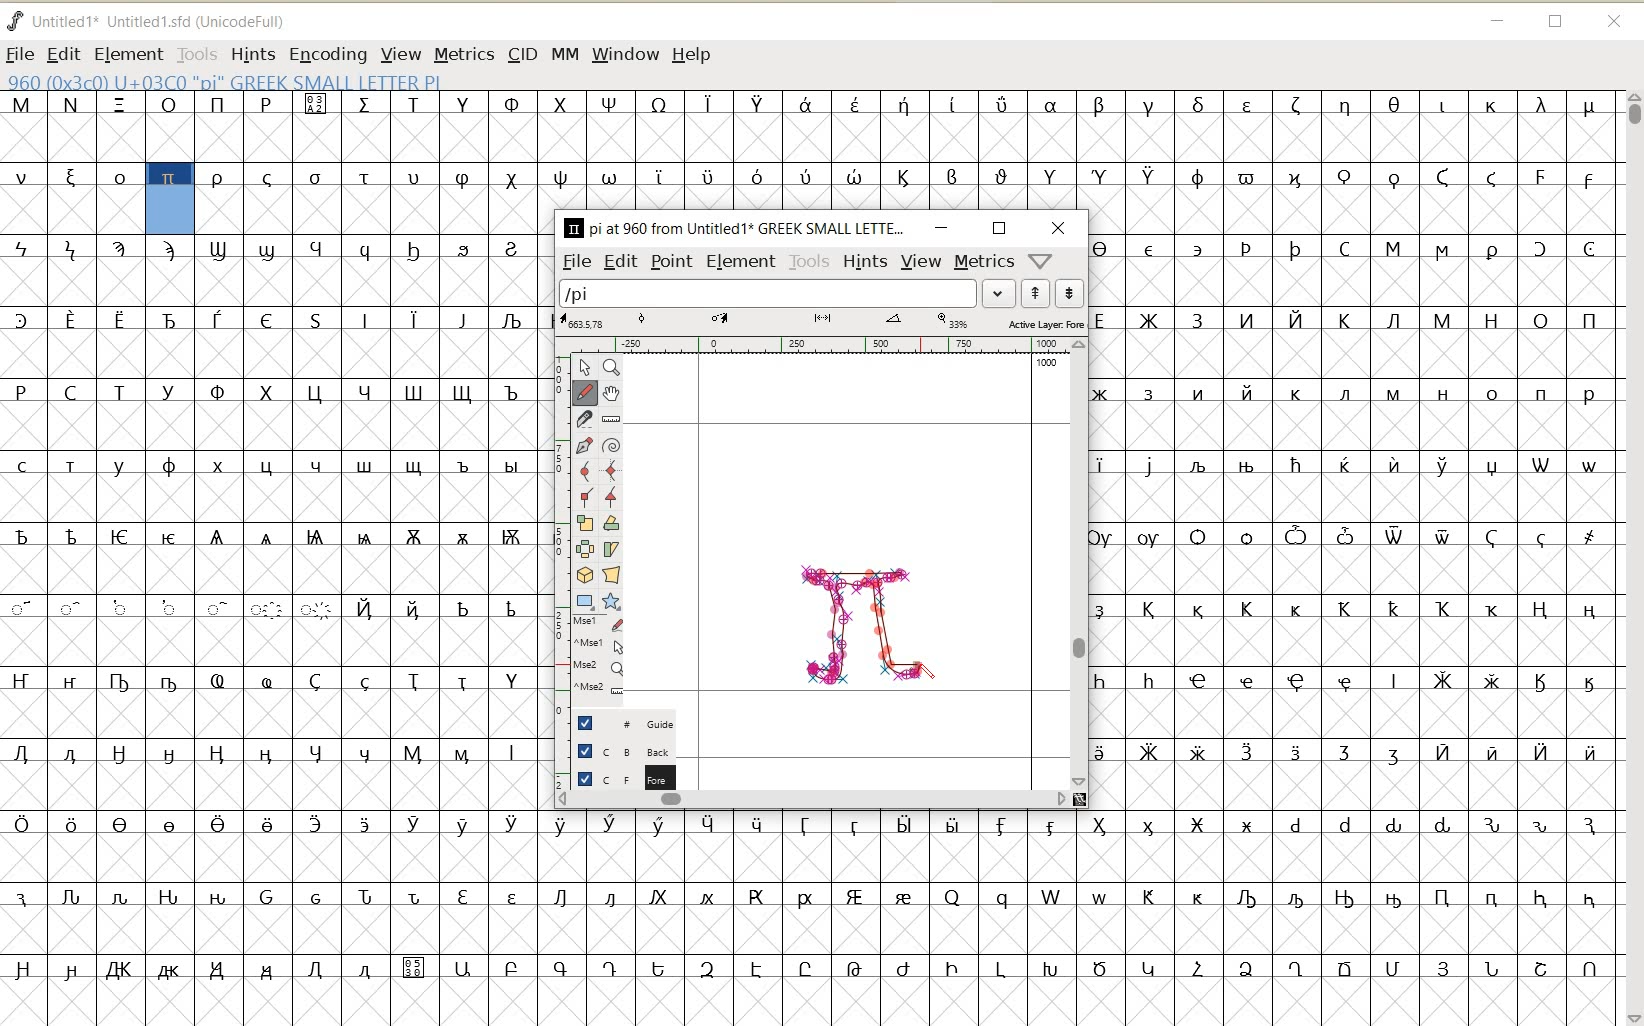  What do you see at coordinates (583, 523) in the screenshot?
I see `scale the selection` at bounding box center [583, 523].